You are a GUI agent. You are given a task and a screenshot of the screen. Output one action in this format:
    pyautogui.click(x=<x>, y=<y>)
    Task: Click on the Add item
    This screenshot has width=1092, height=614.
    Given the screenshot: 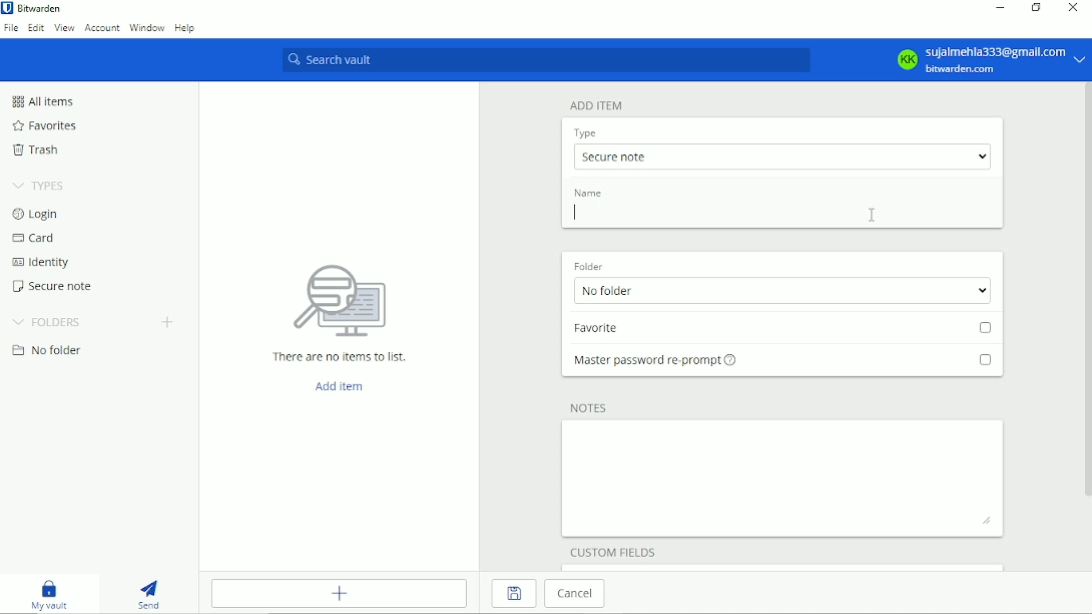 What is the action you would take?
    pyautogui.click(x=337, y=385)
    